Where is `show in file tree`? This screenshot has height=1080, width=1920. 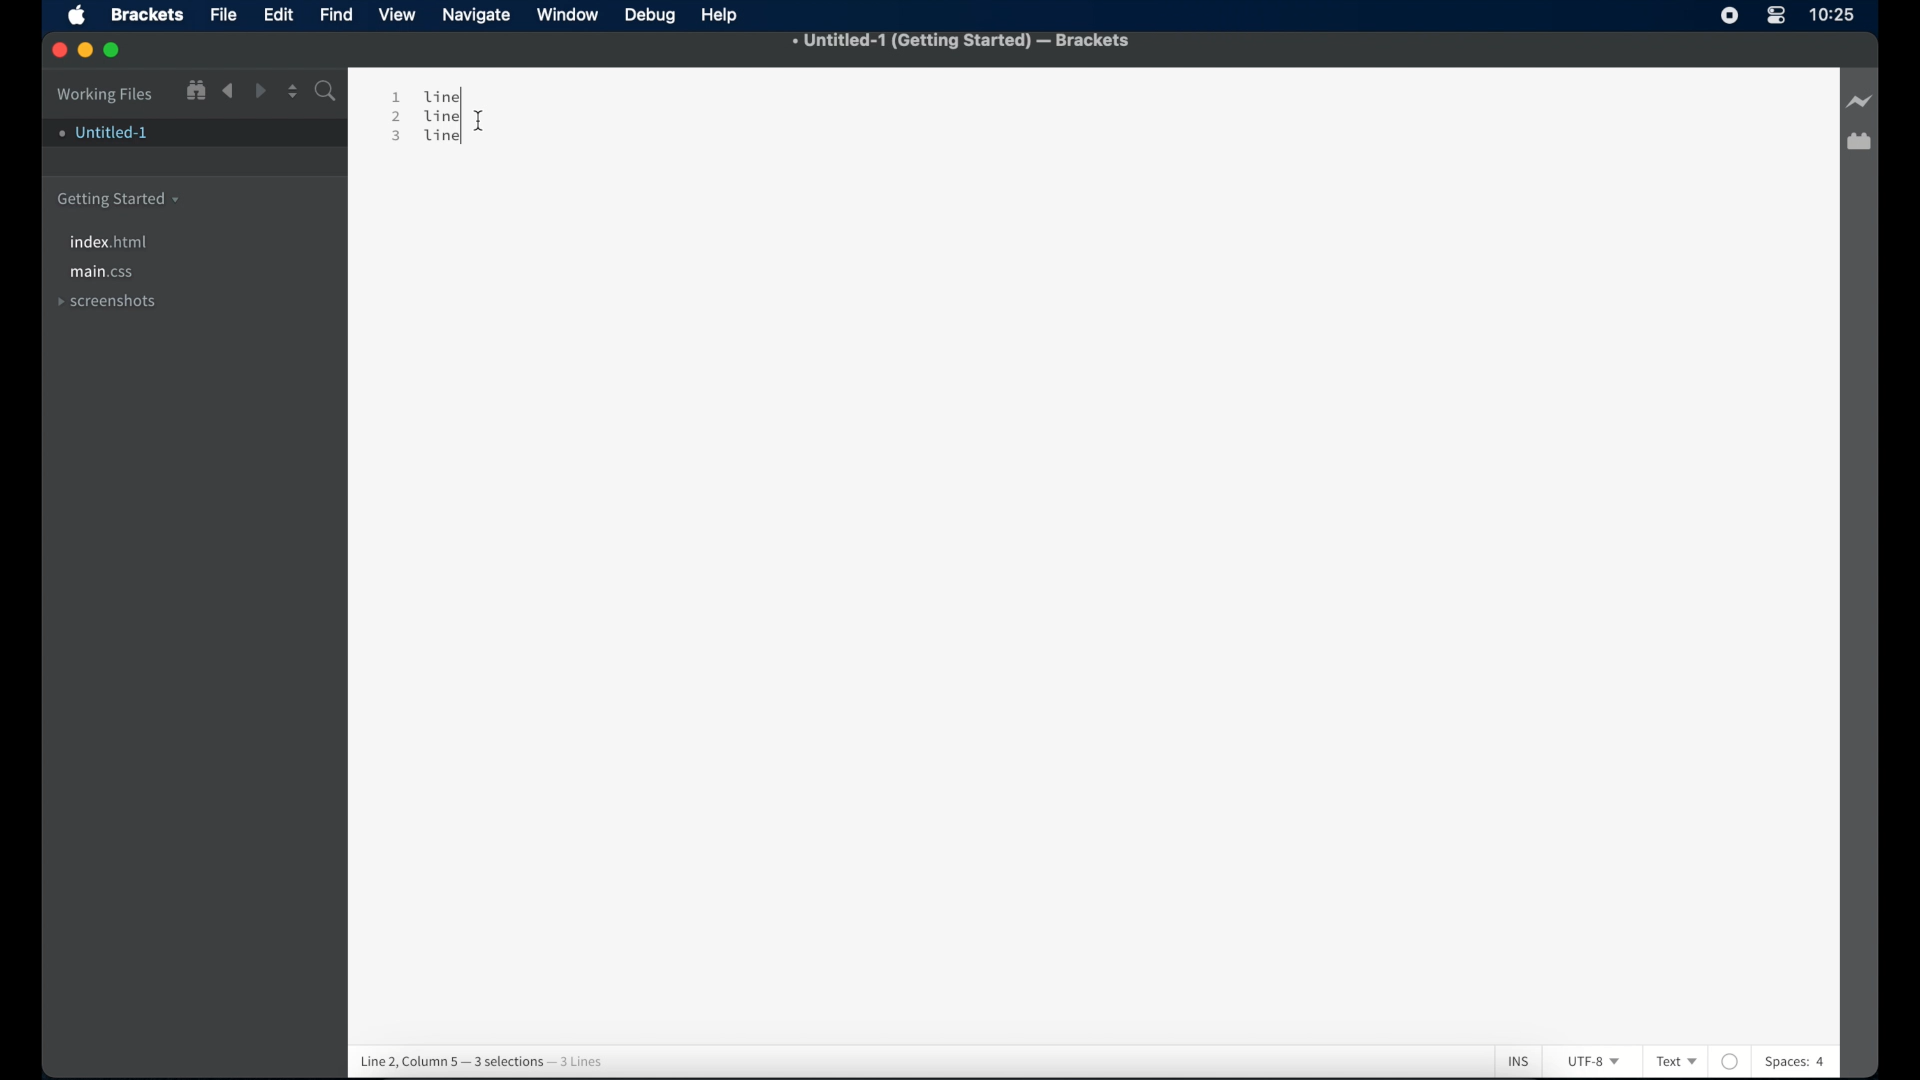
show in file tree is located at coordinates (197, 91).